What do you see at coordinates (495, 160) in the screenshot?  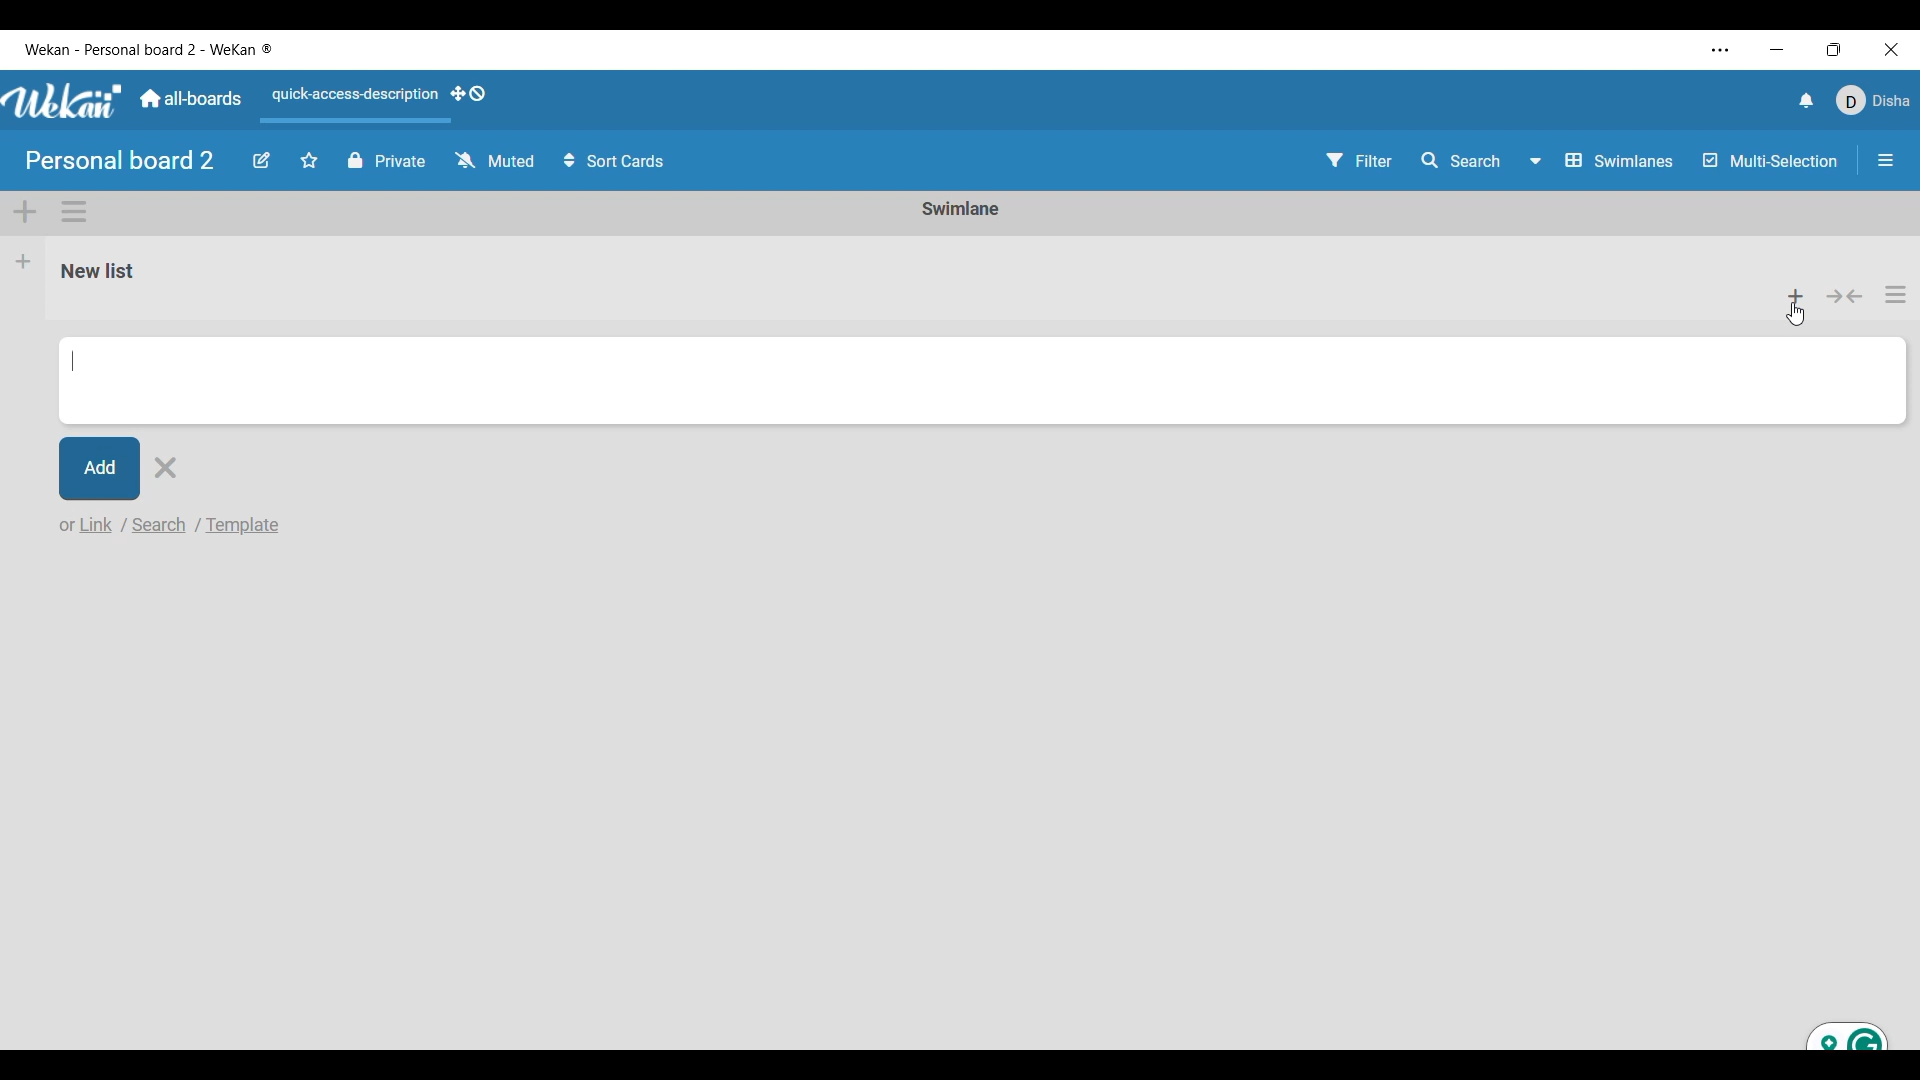 I see `Watch options` at bounding box center [495, 160].